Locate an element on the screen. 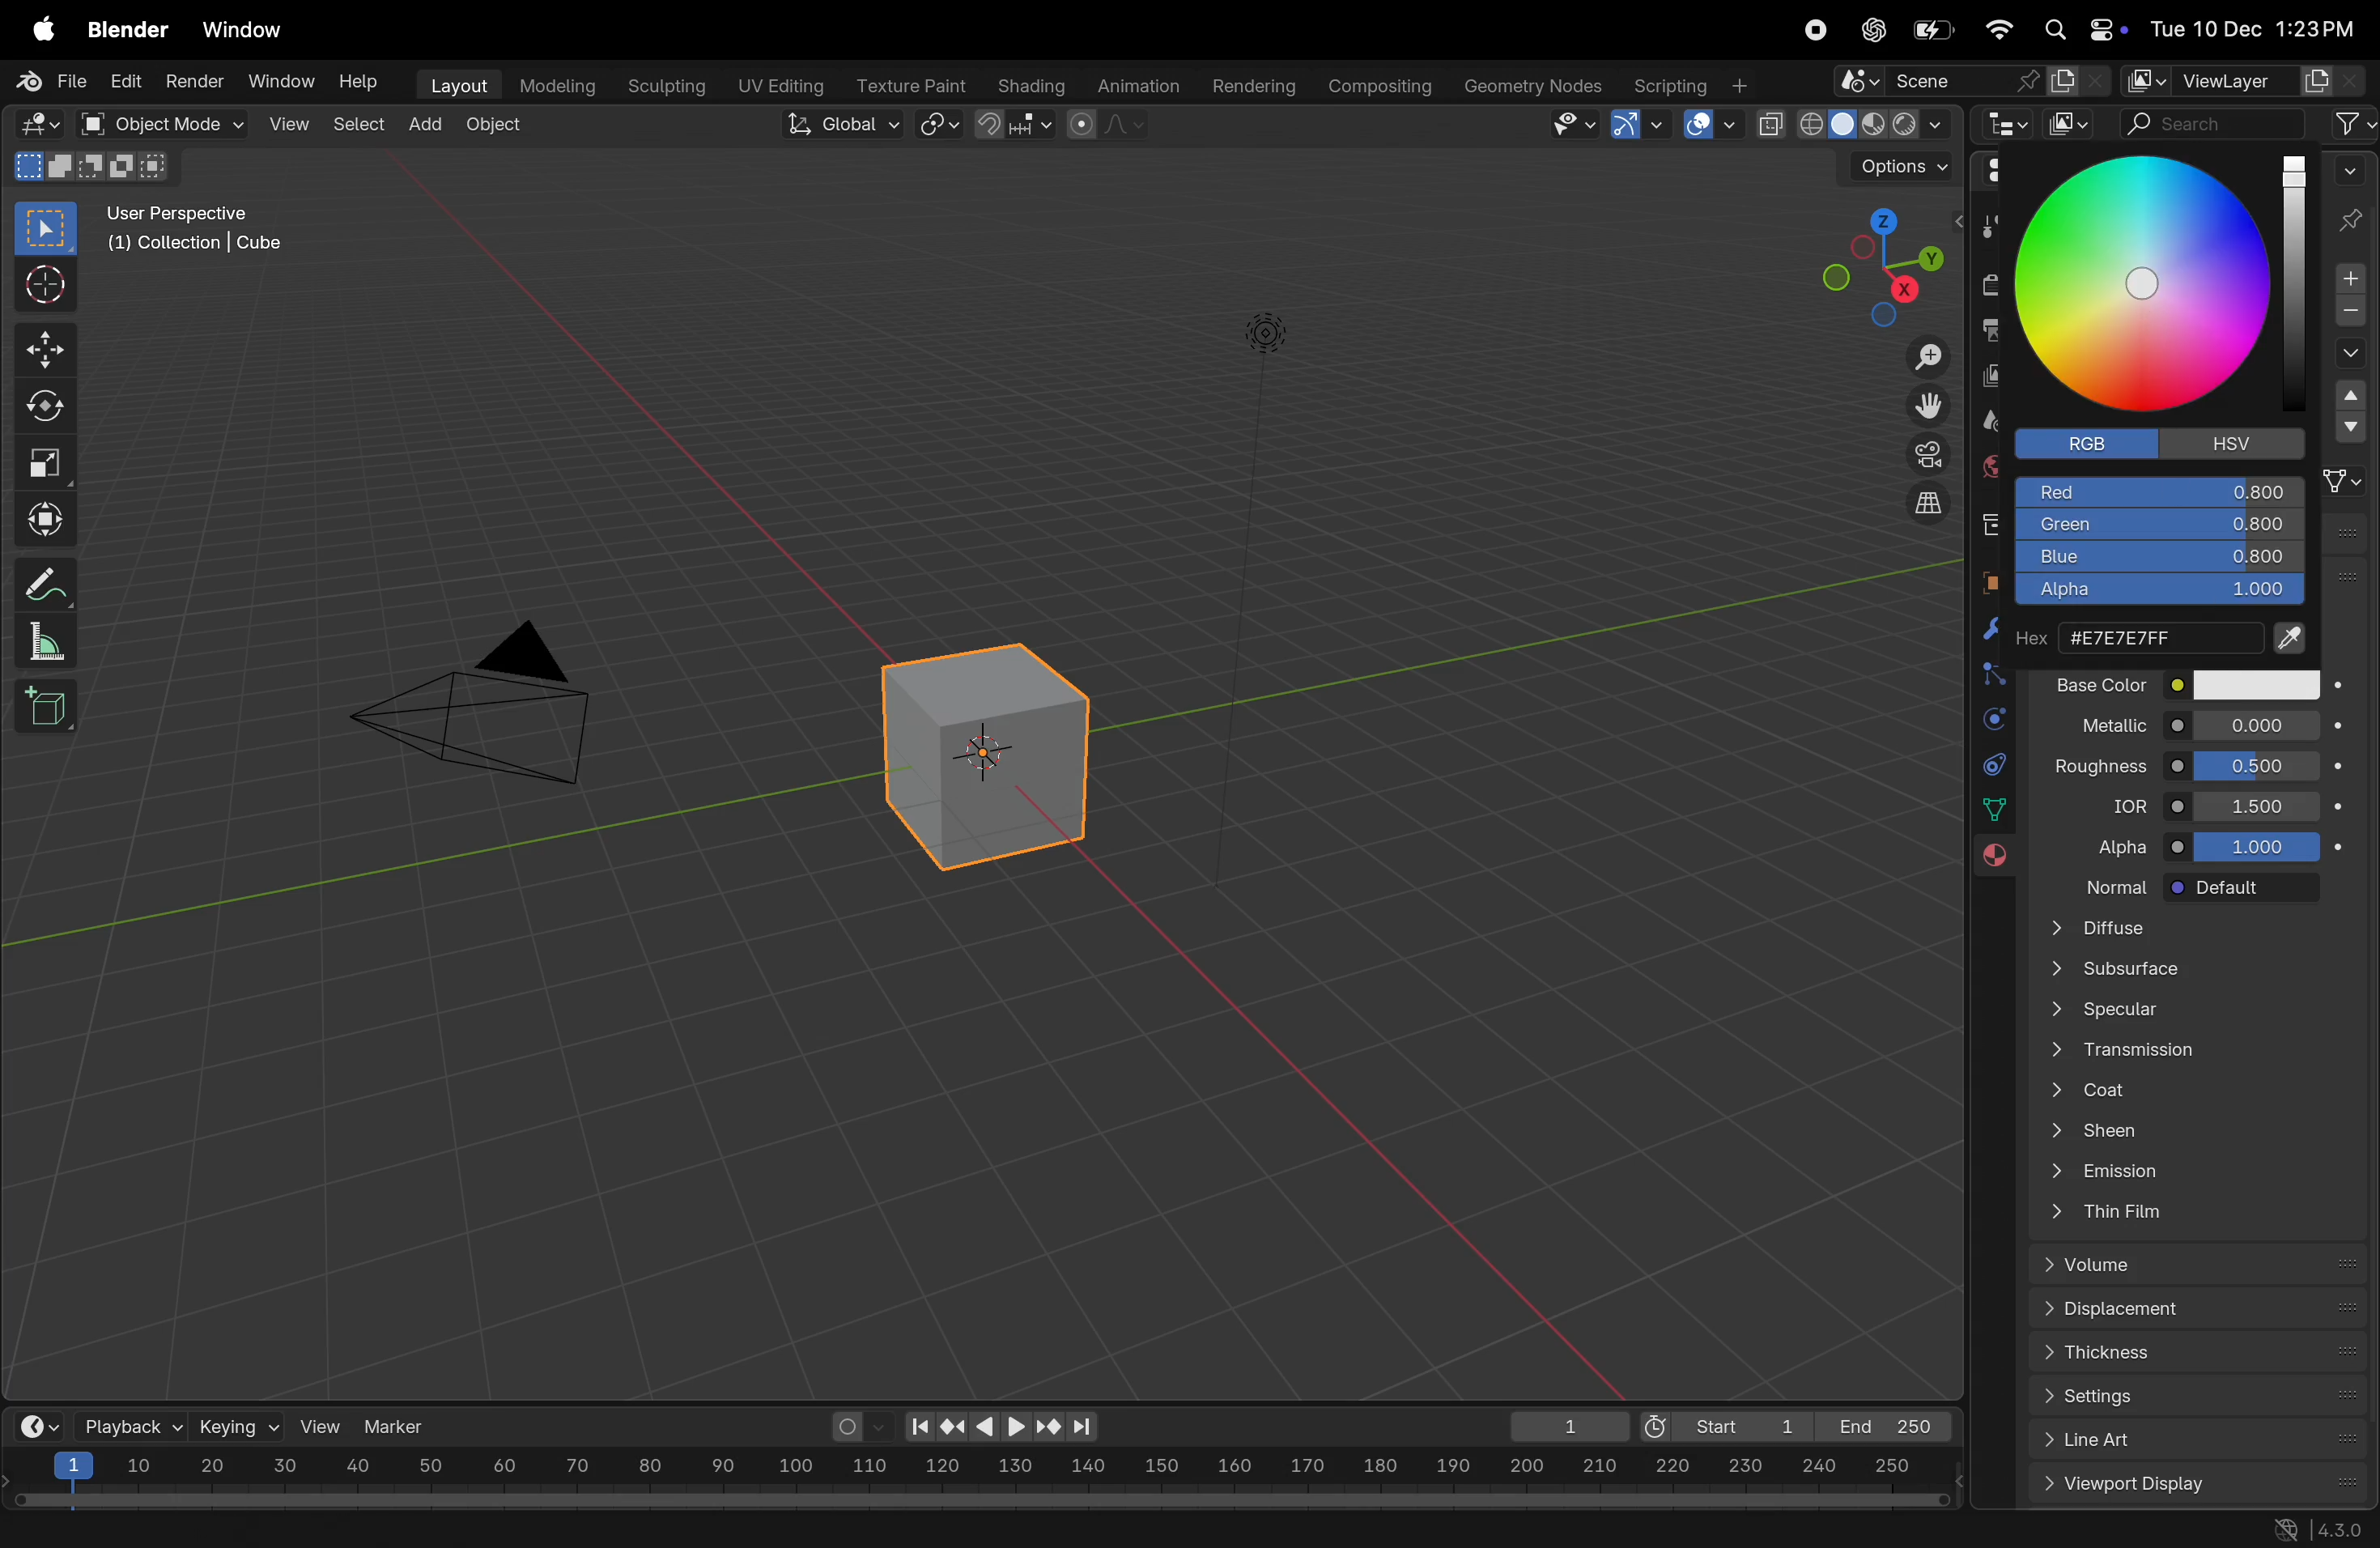 Image resolution: width=2380 pixels, height=1548 pixels. normal is located at coordinates (2104, 885).